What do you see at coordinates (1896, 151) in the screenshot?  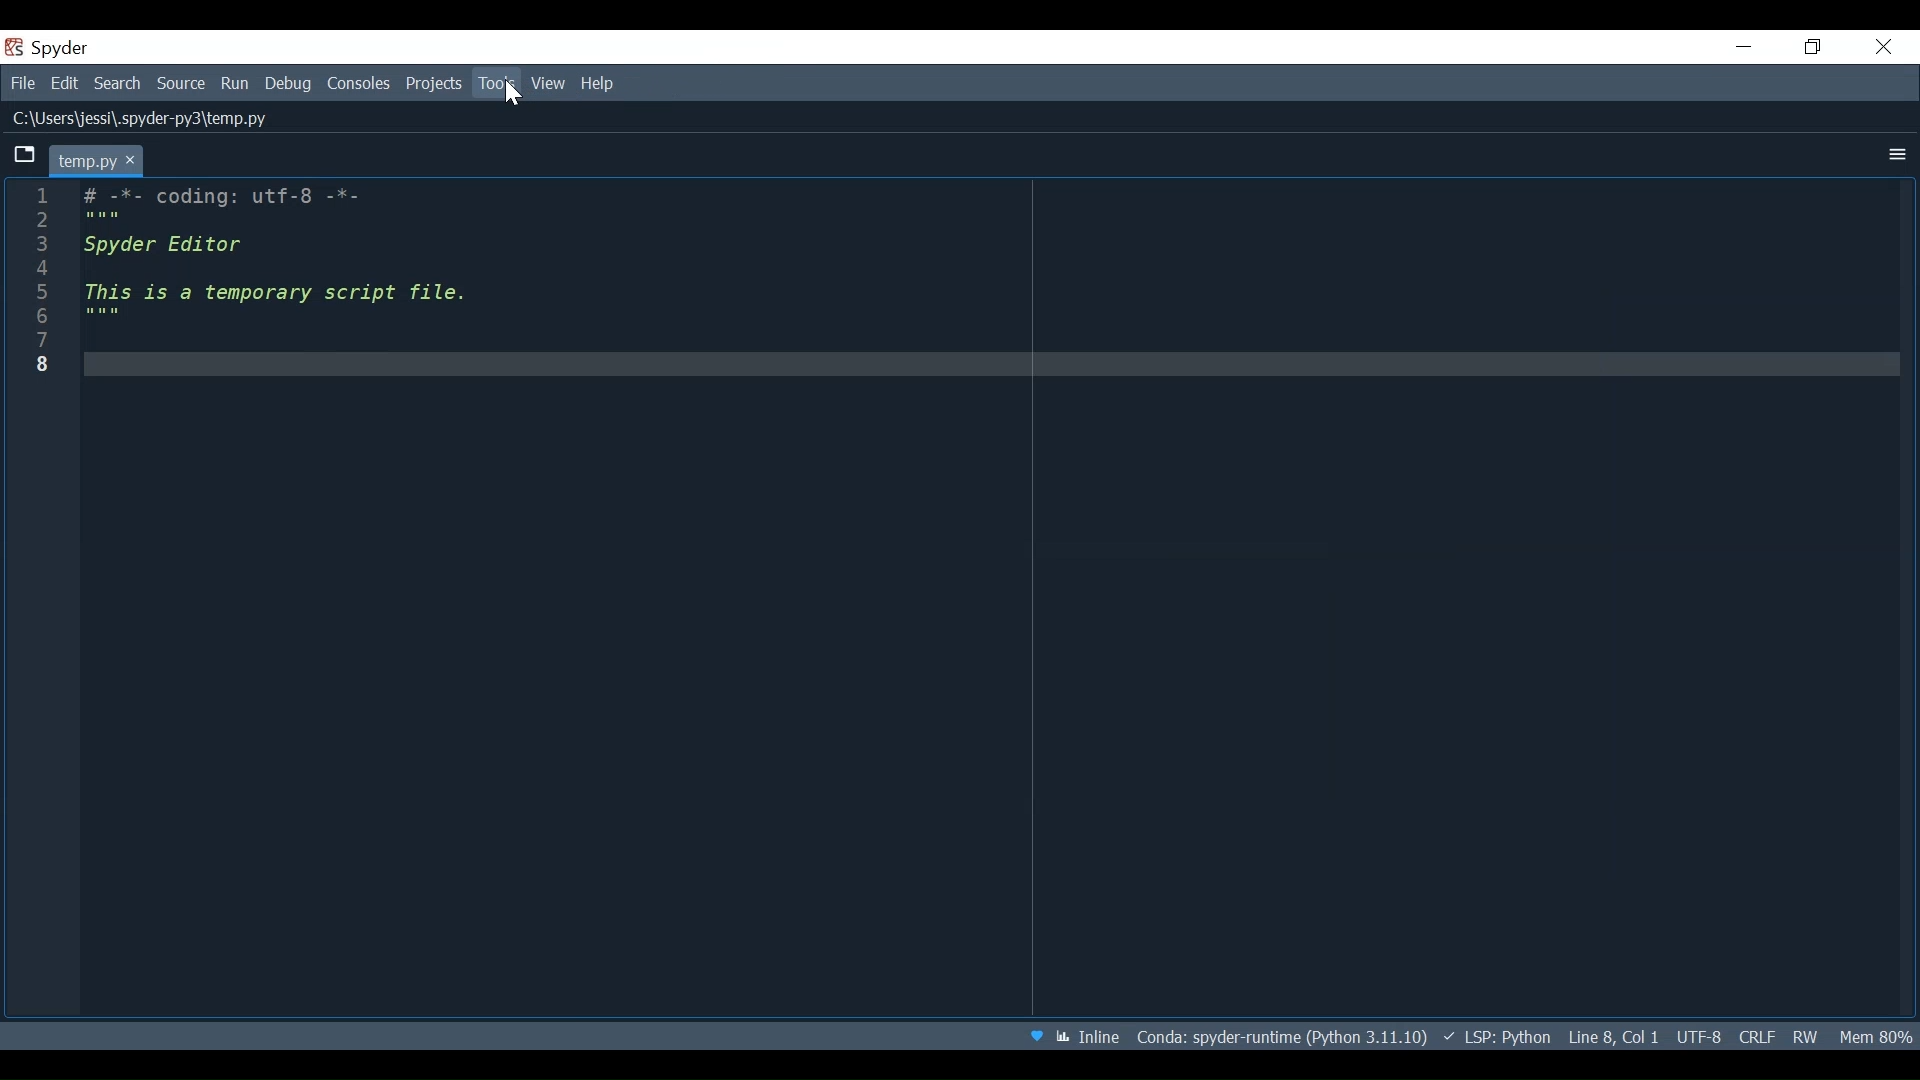 I see `More Options` at bounding box center [1896, 151].